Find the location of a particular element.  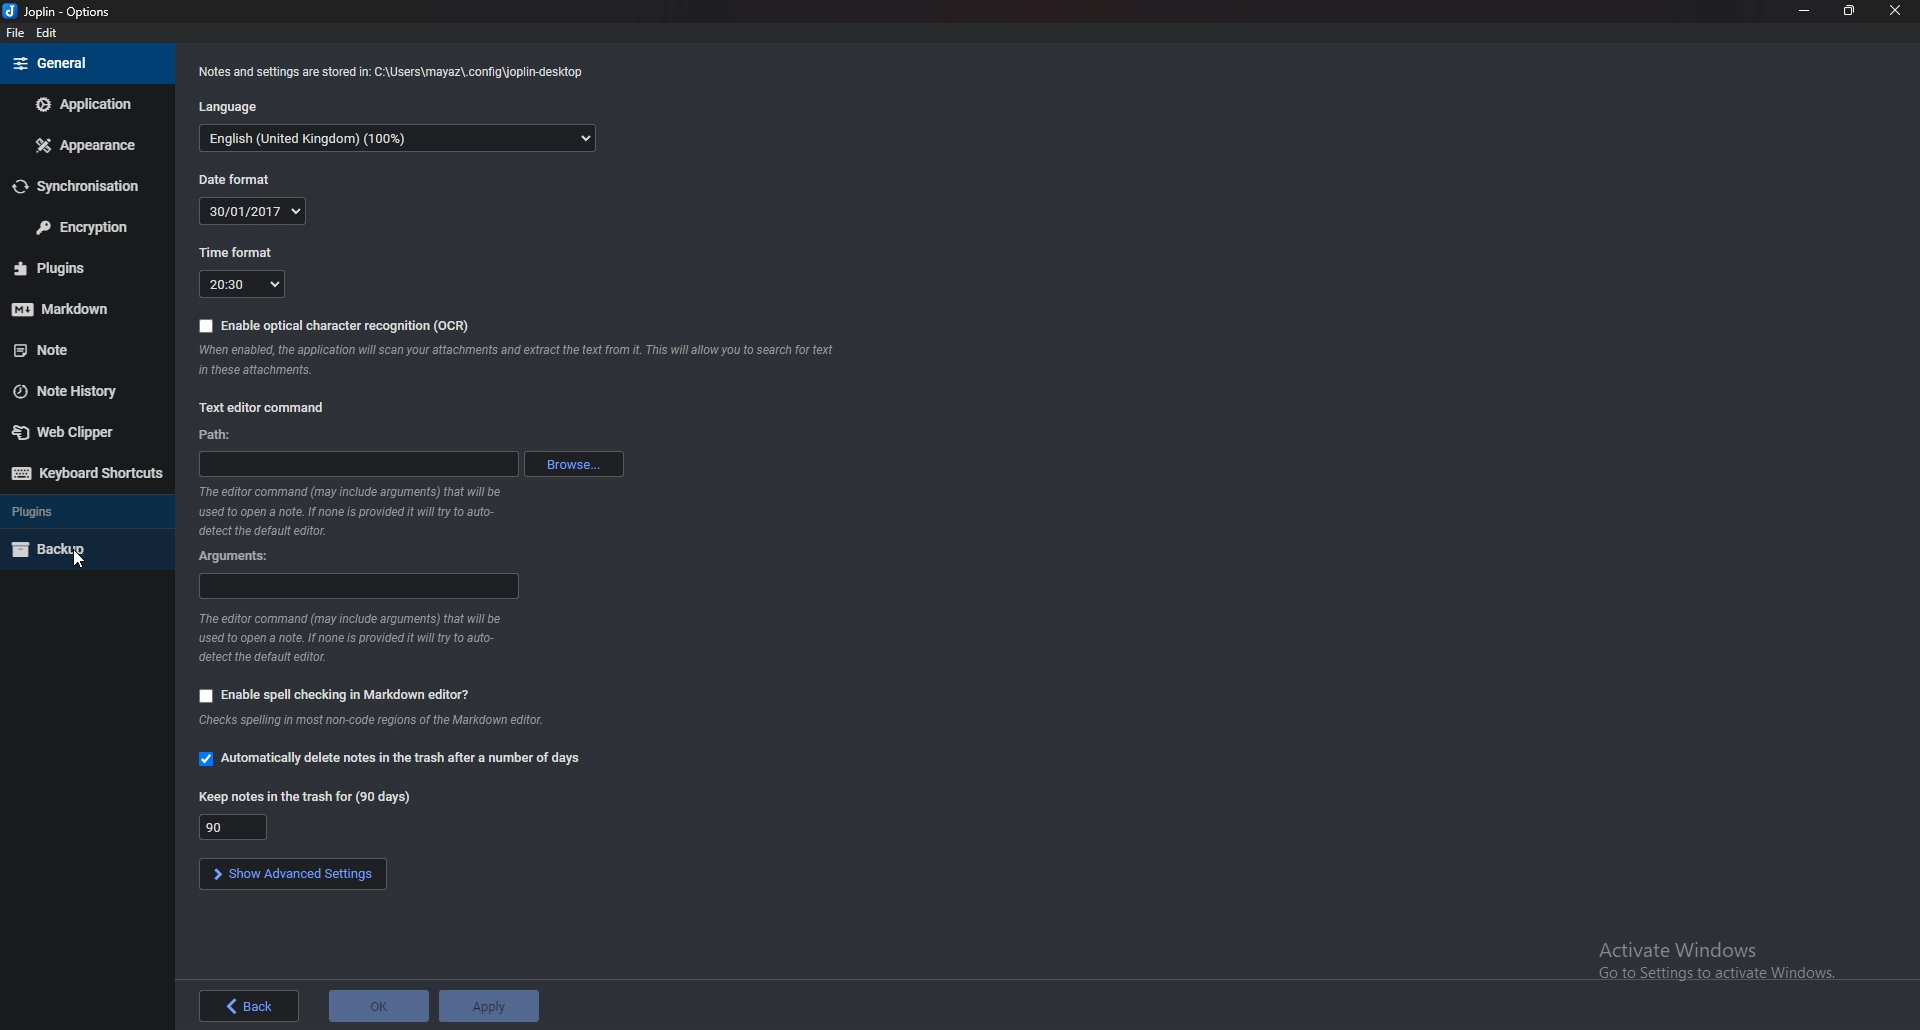

ok is located at coordinates (378, 1006).